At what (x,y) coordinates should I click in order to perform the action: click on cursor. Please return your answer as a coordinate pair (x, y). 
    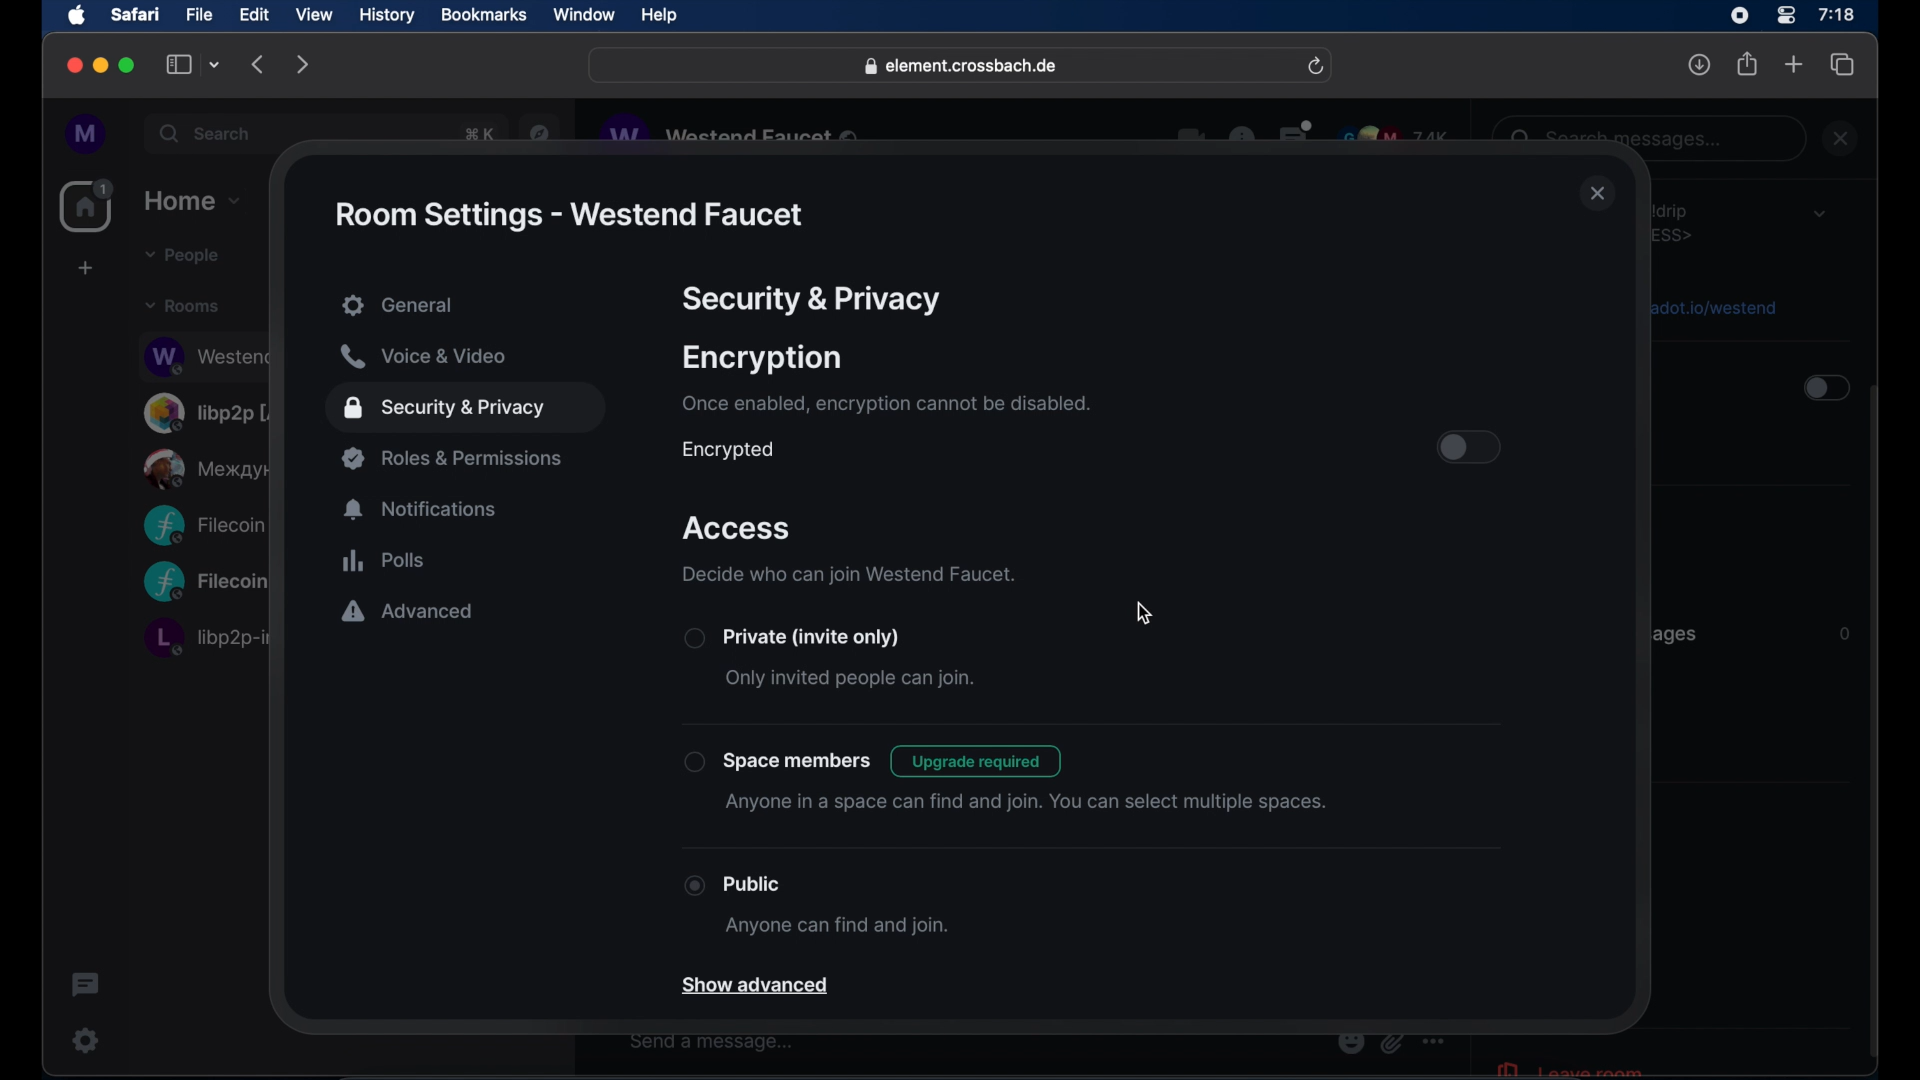
    Looking at the image, I should click on (1143, 612).